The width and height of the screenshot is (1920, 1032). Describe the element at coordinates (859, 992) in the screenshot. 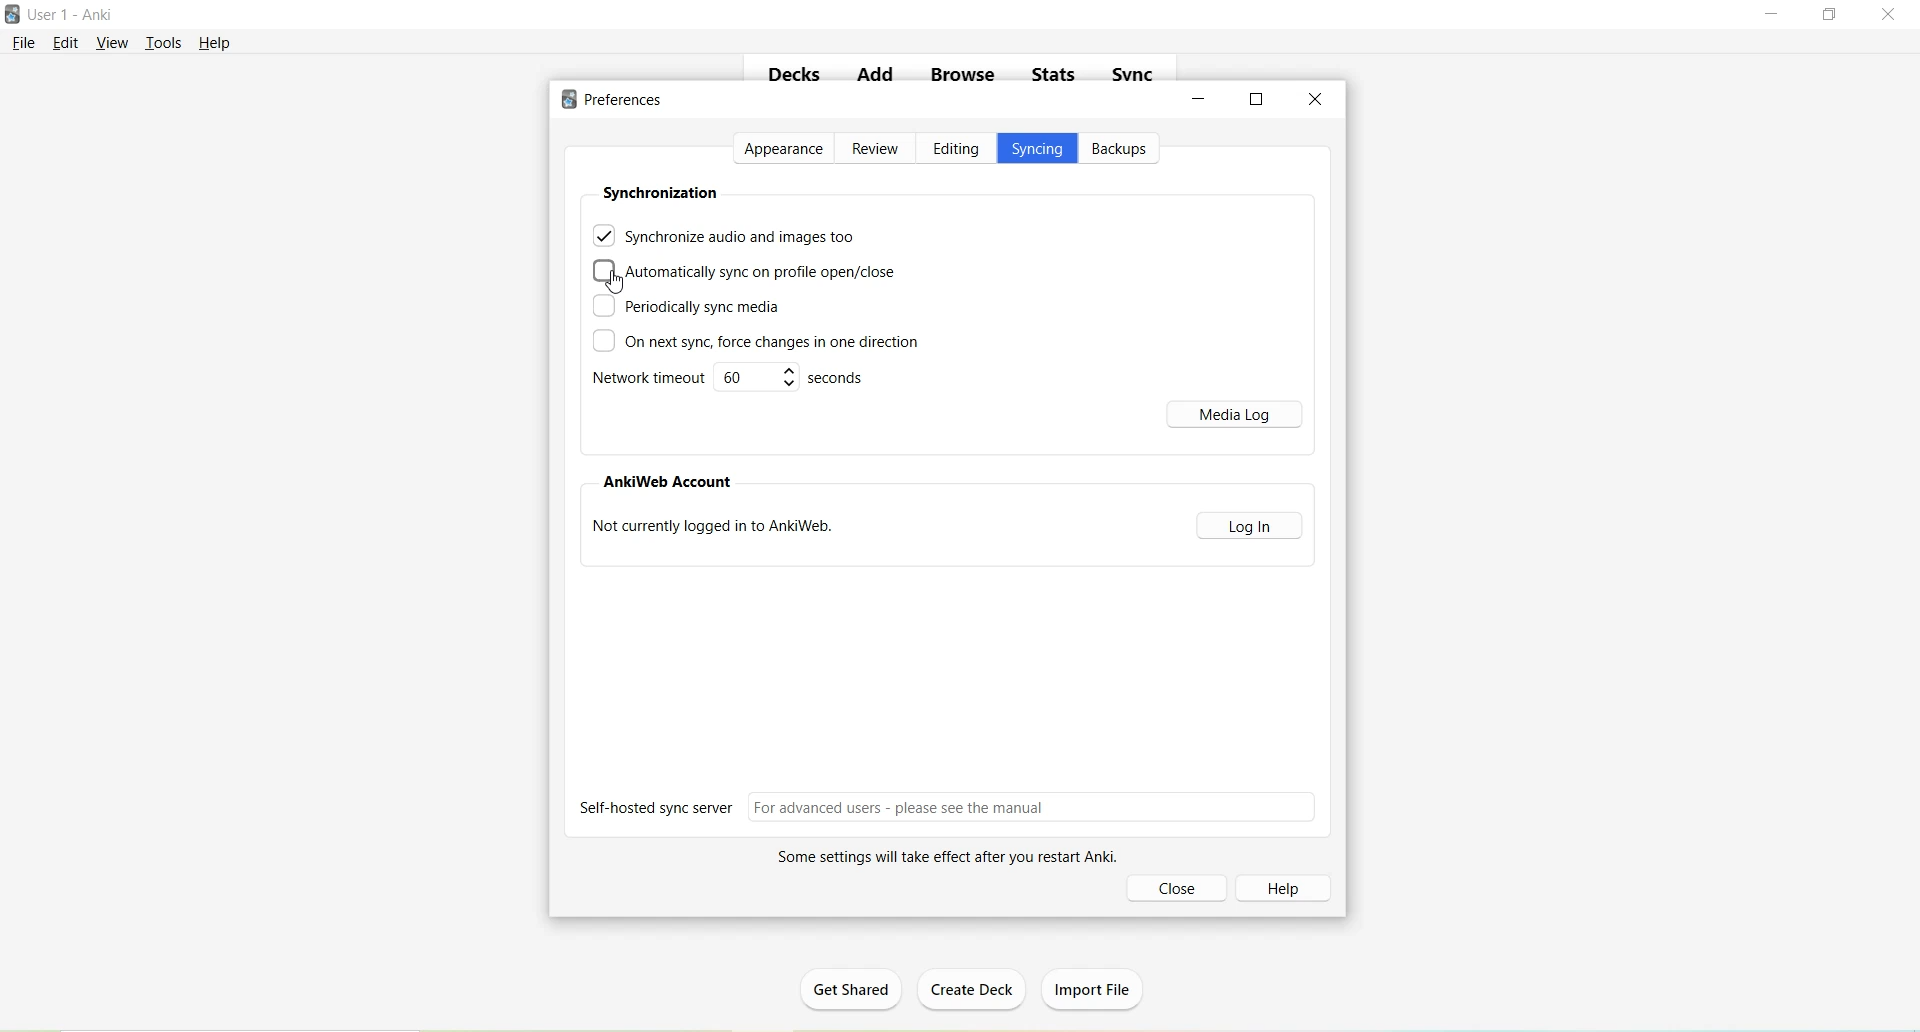

I see `Get Shared` at that location.